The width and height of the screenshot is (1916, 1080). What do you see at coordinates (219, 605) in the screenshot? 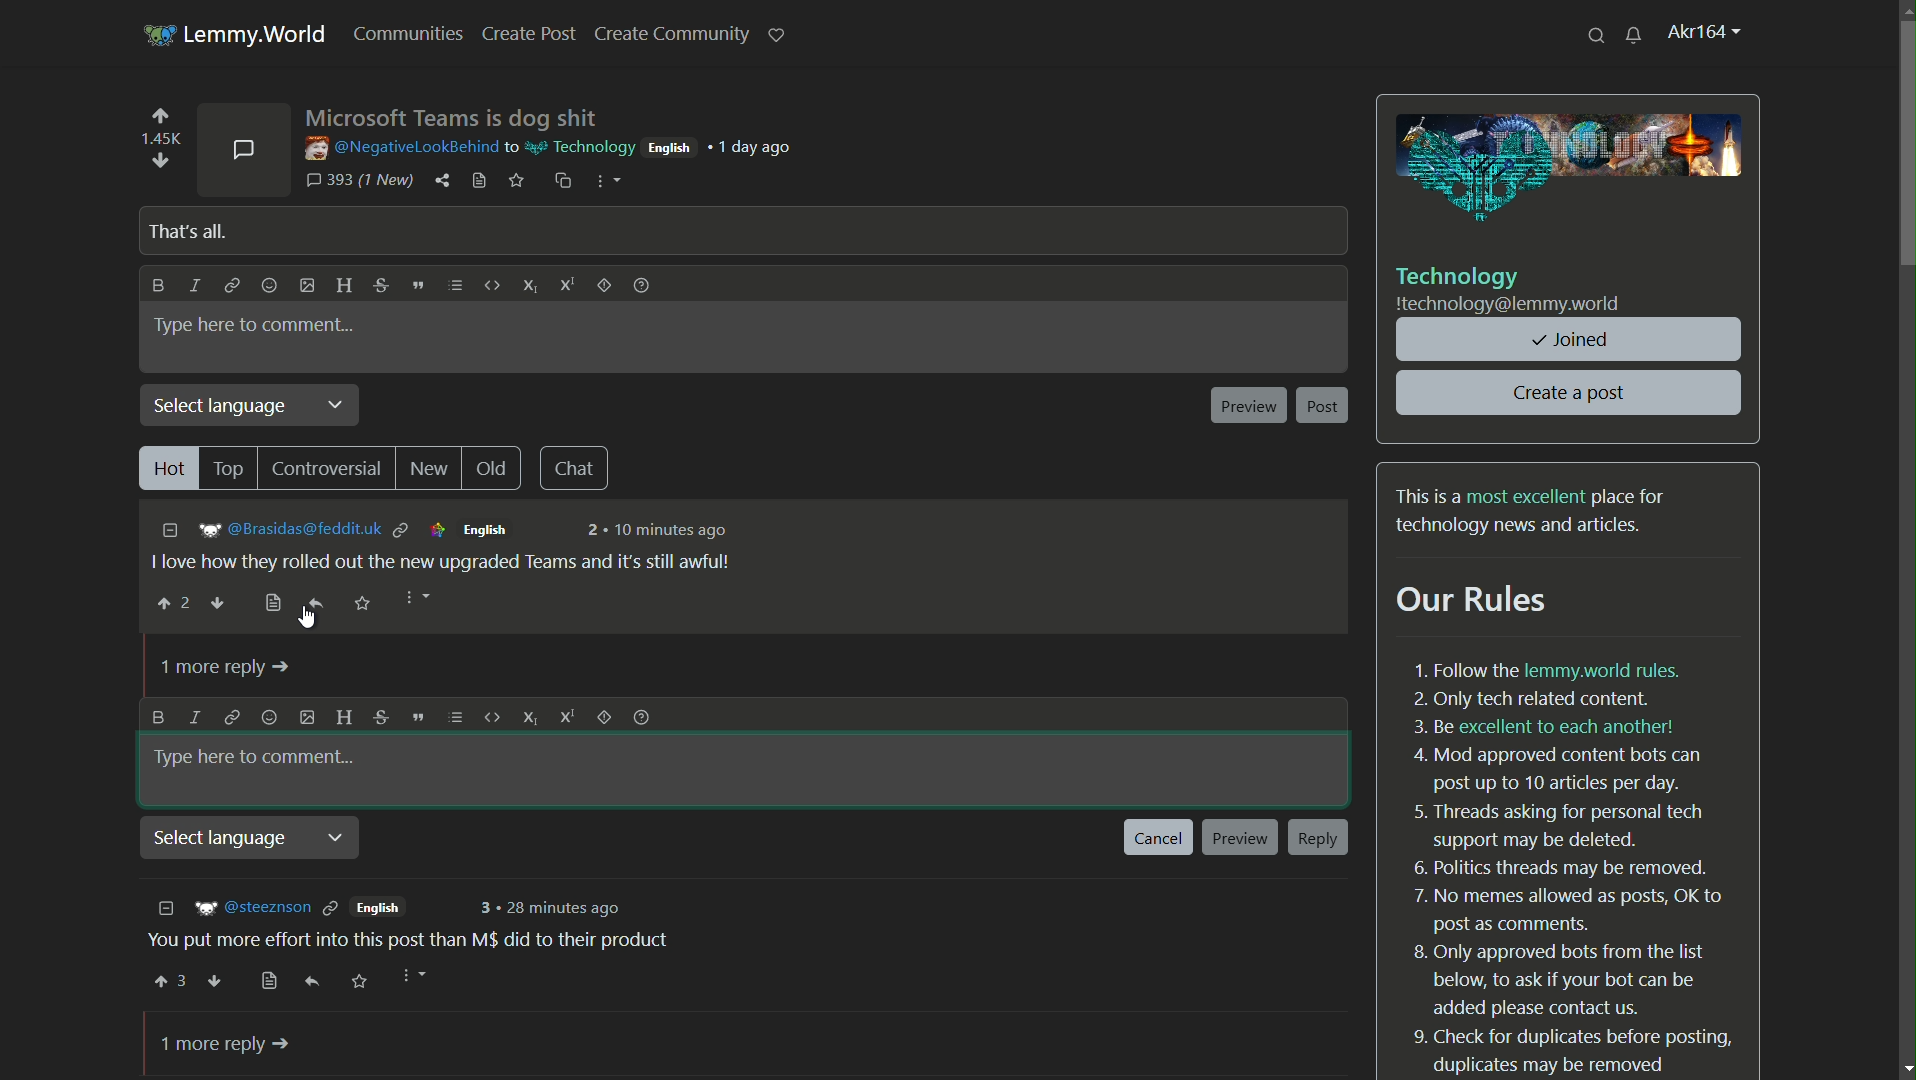
I see `downvote` at bounding box center [219, 605].